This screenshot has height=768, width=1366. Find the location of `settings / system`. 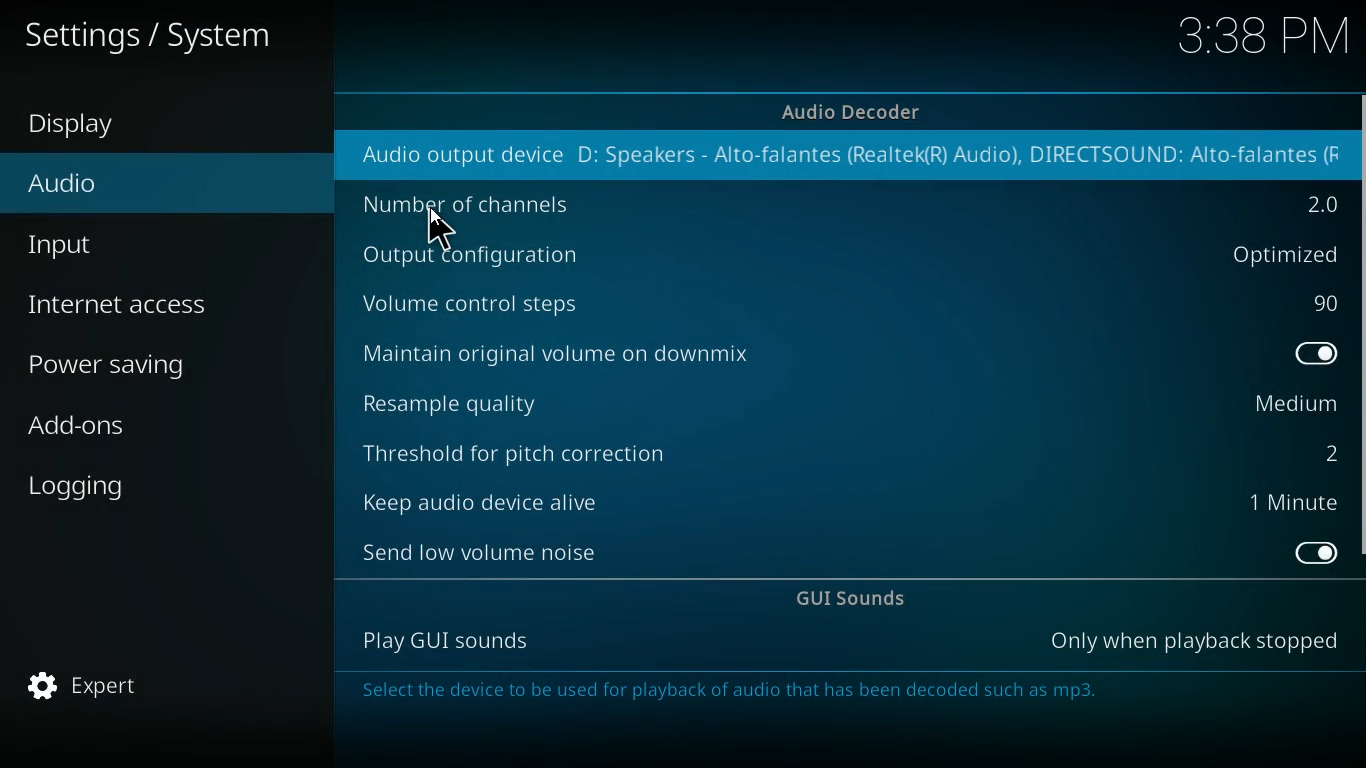

settings / system is located at coordinates (159, 33).